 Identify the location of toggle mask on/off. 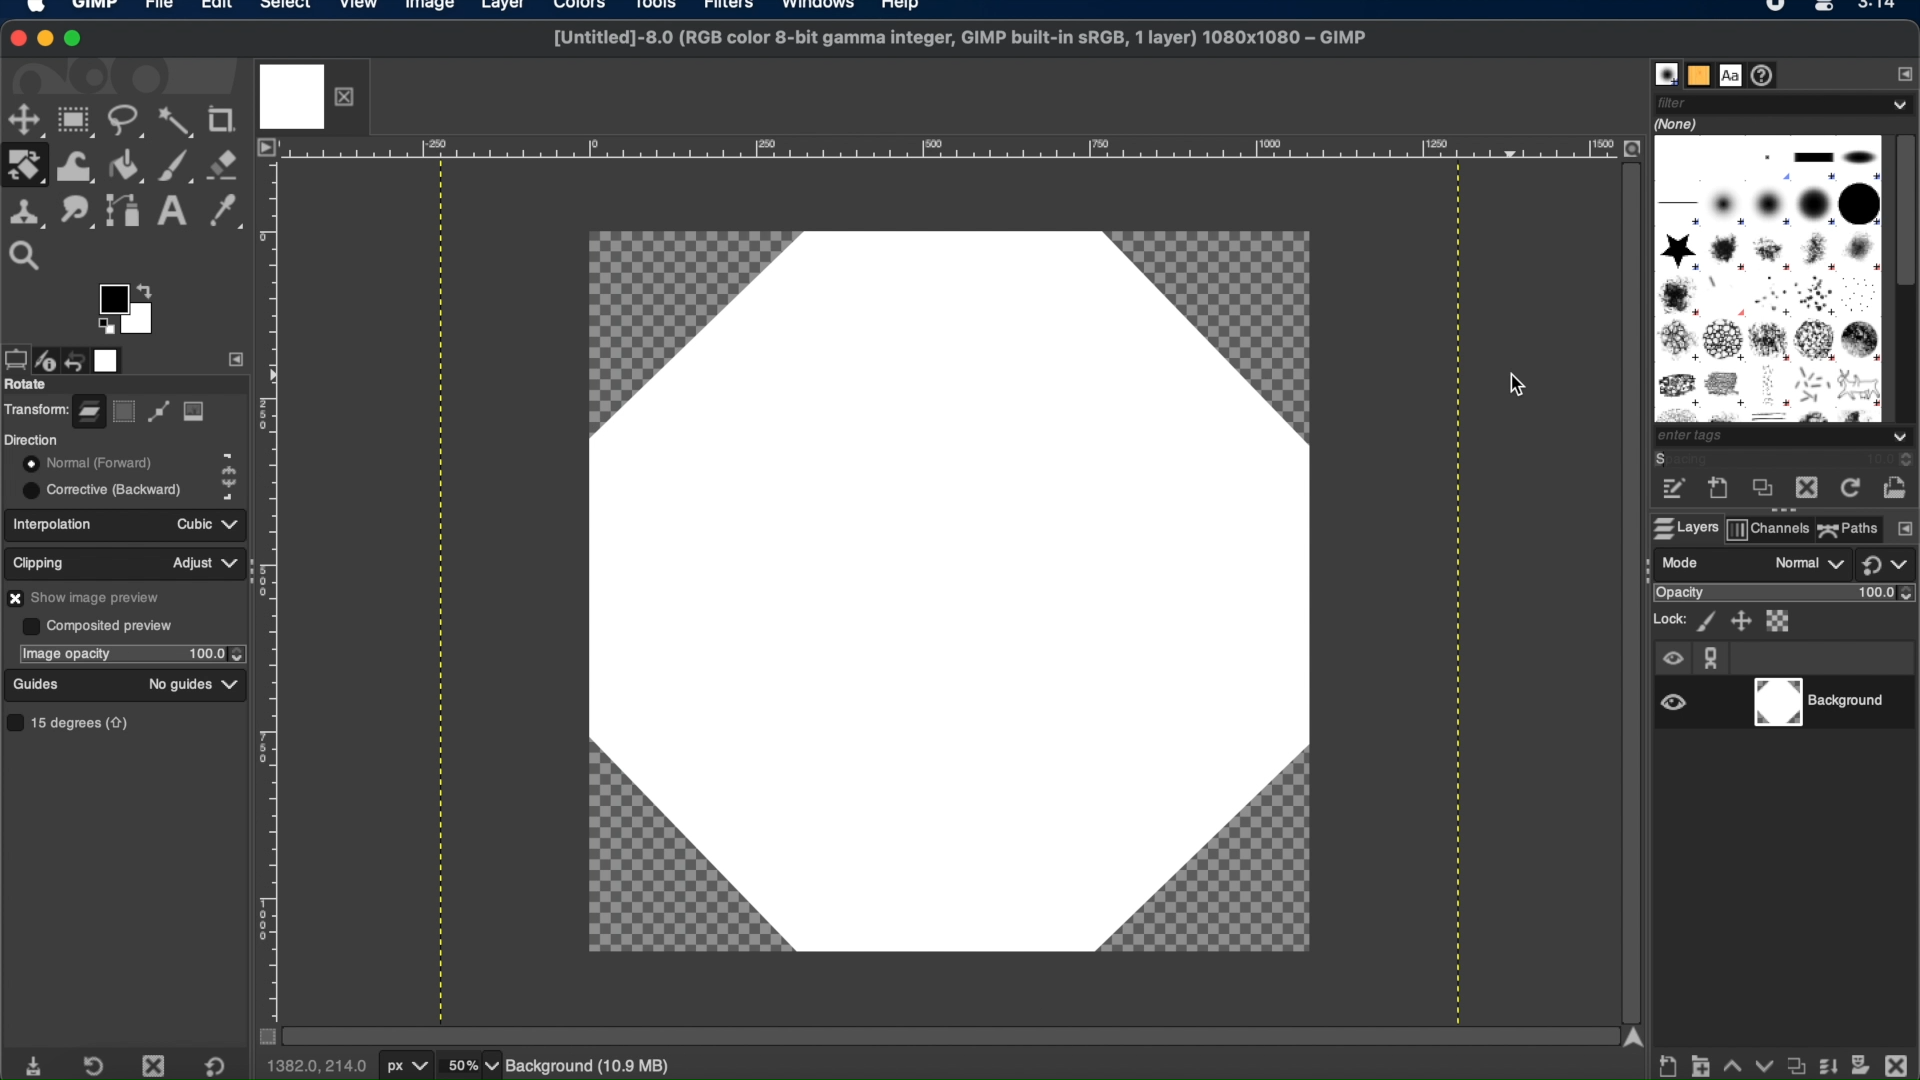
(261, 1036).